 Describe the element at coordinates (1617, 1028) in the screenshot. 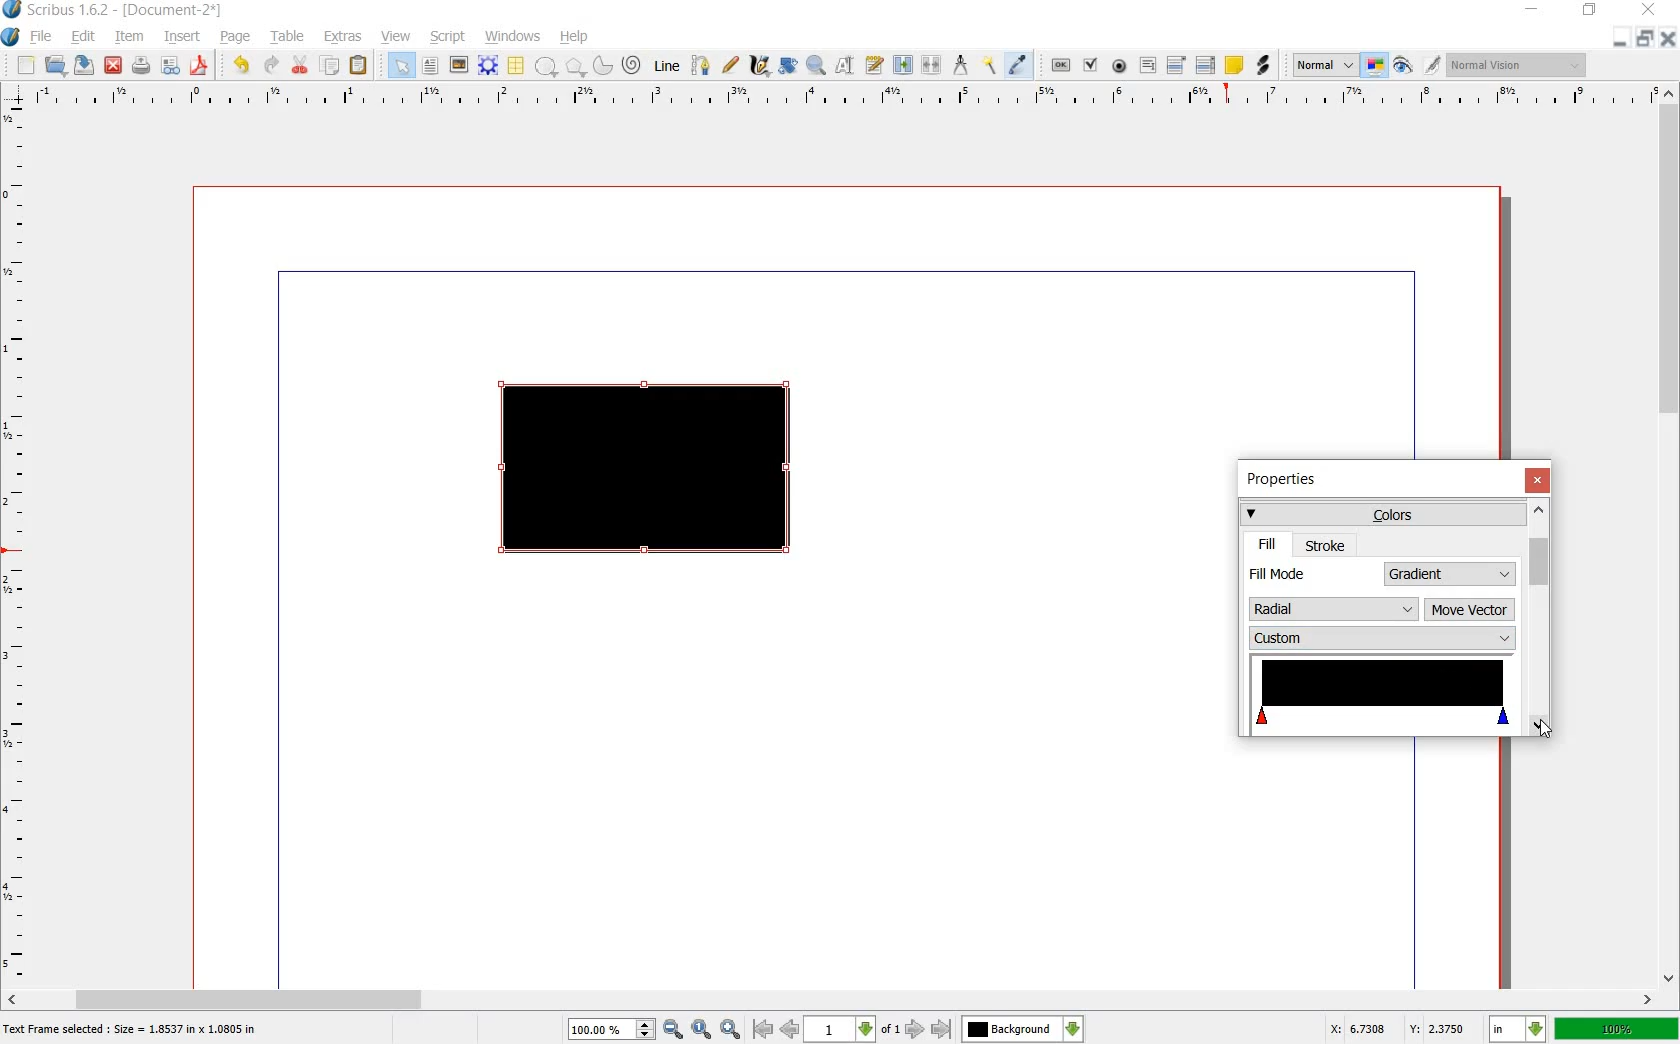

I see `100%` at that location.